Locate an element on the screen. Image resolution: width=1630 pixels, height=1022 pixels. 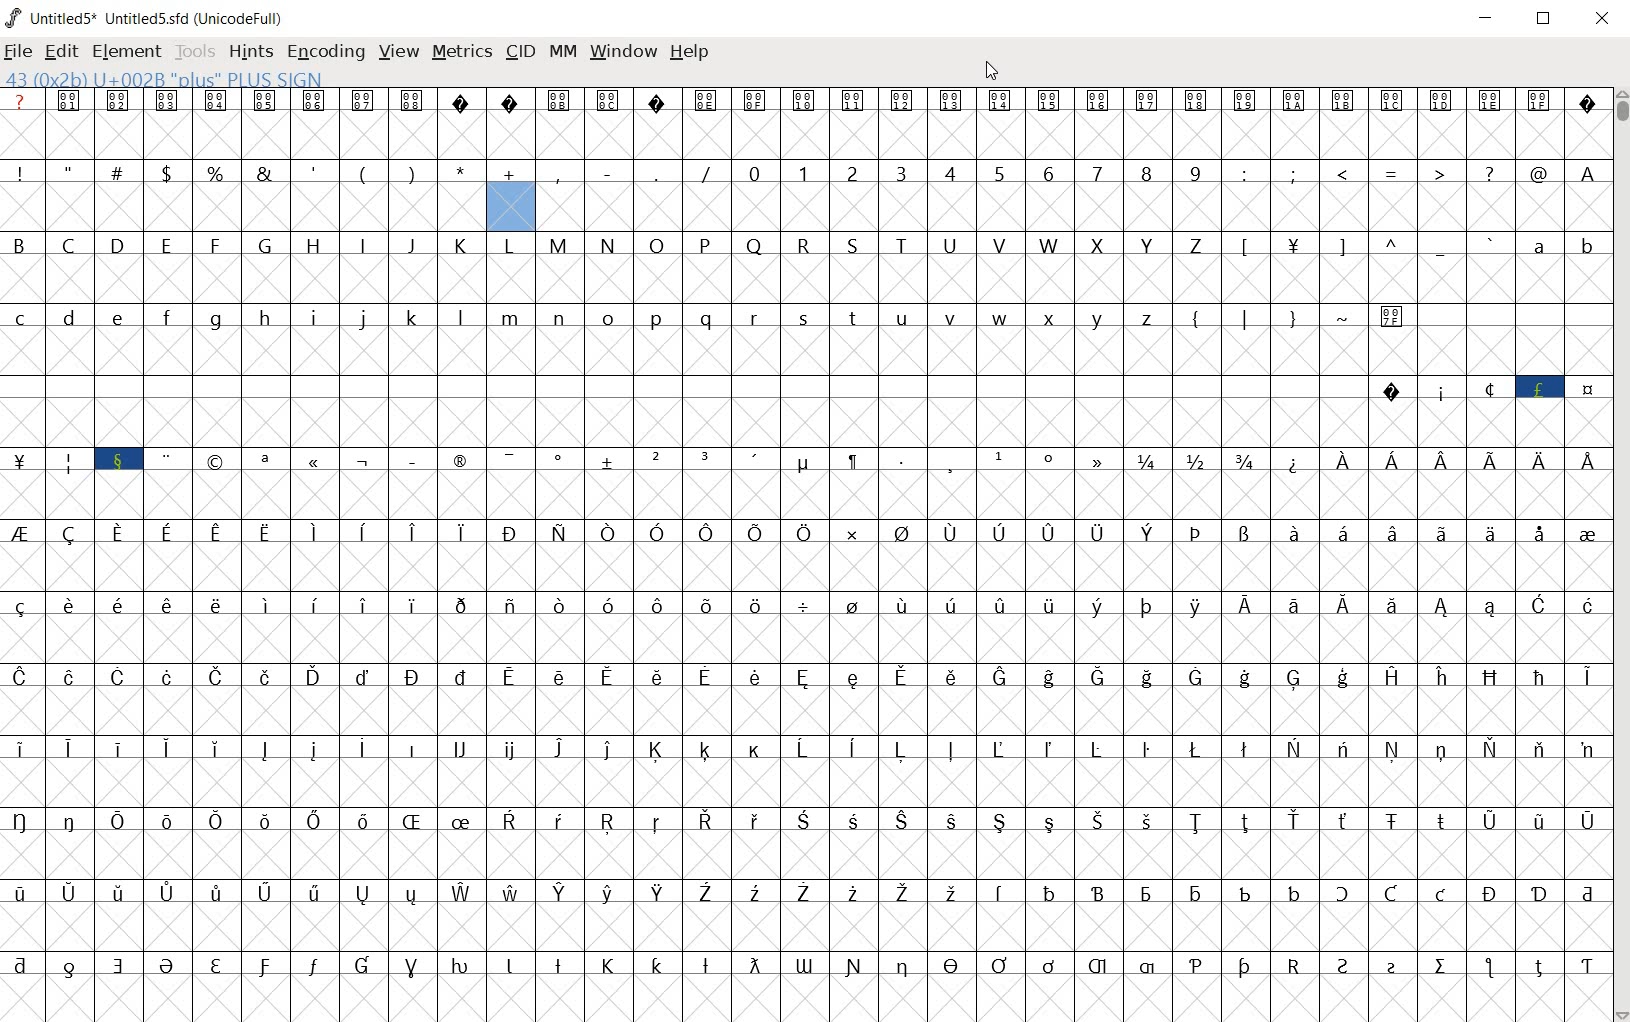
special characters is located at coordinates (1292, 914).